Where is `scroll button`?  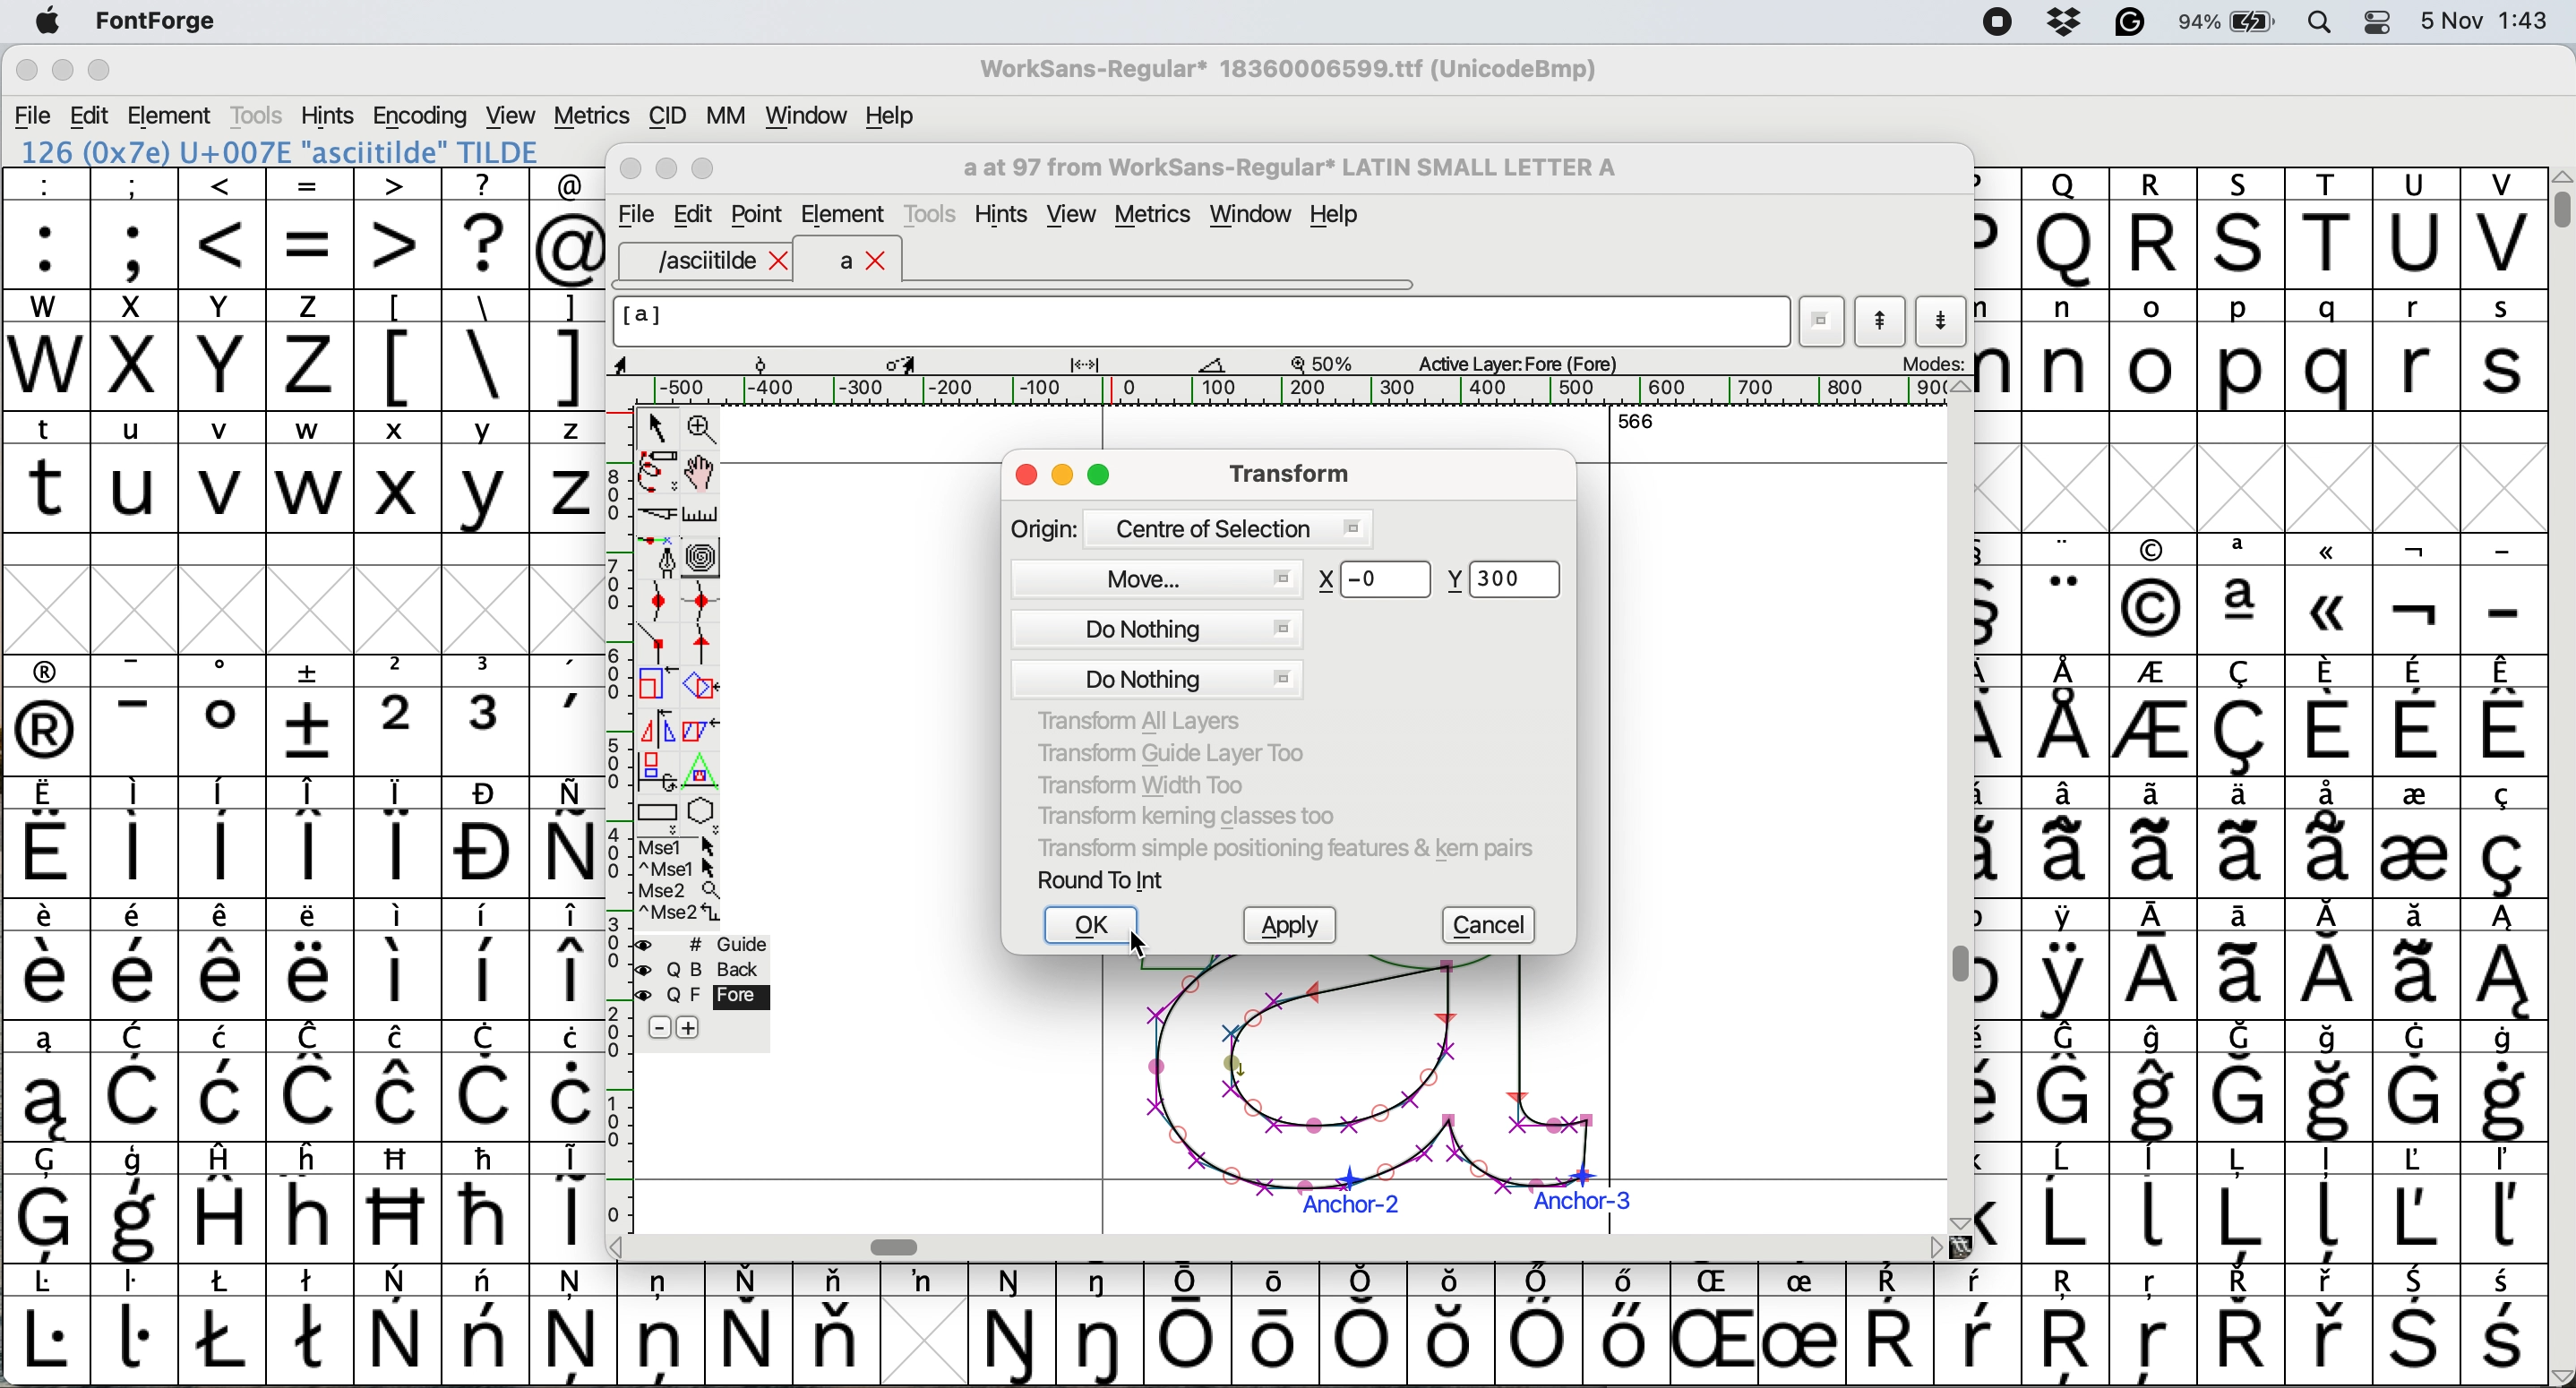
scroll button is located at coordinates (1957, 1221).